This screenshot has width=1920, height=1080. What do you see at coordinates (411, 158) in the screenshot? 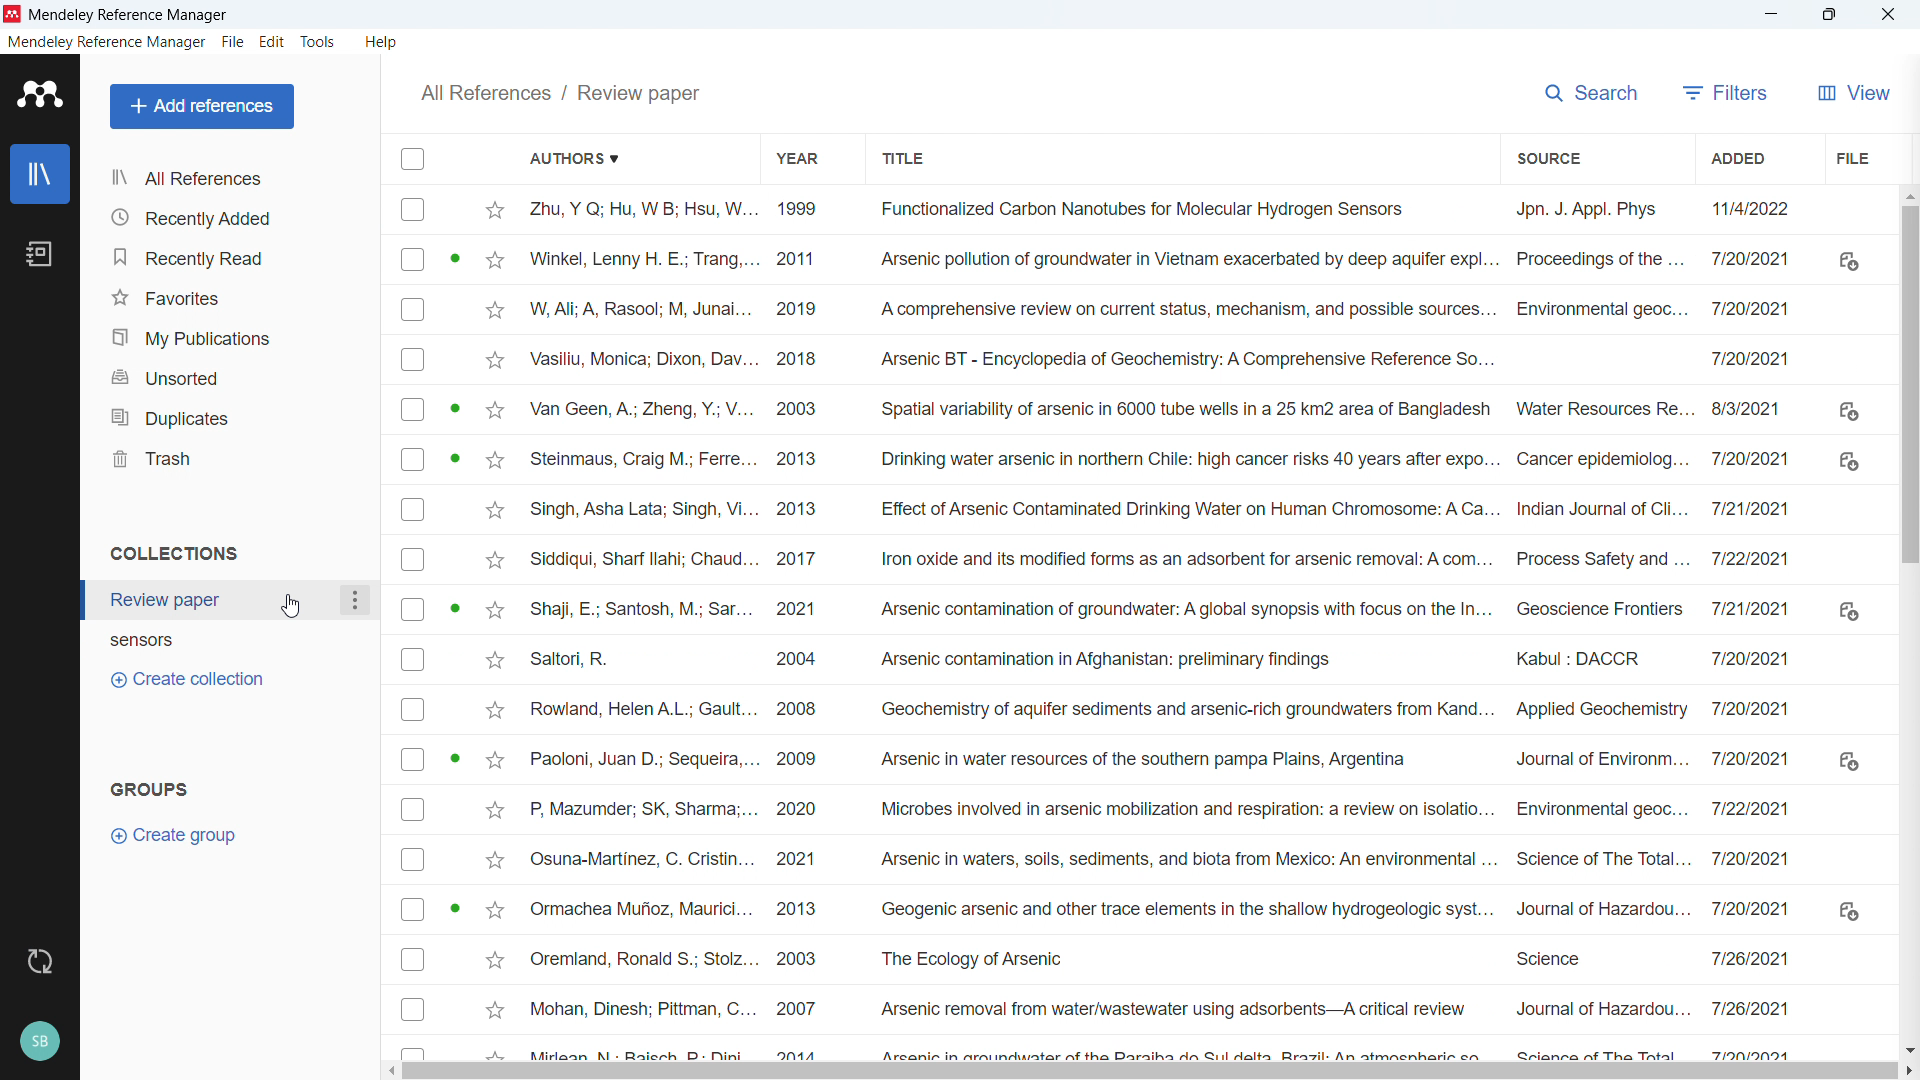
I see `Select all entries ` at bounding box center [411, 158].